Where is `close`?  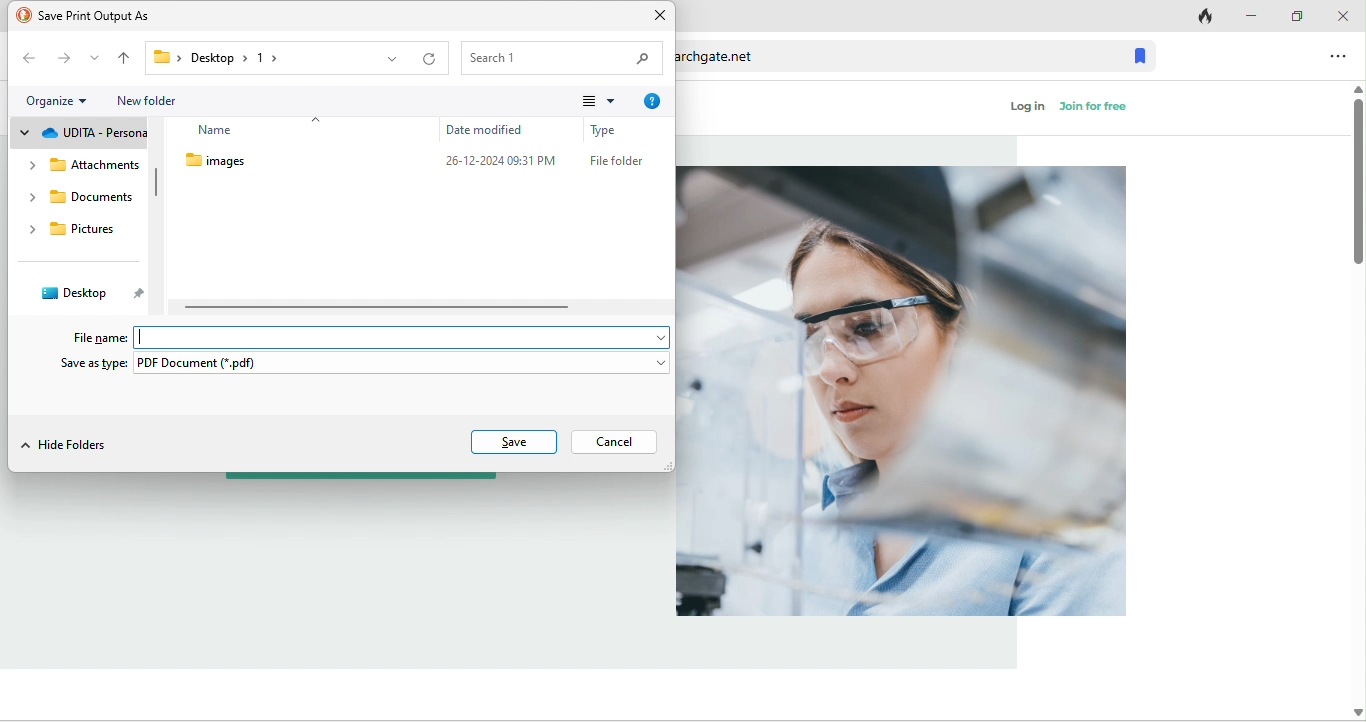 close is located at coordinates (1342, 14).